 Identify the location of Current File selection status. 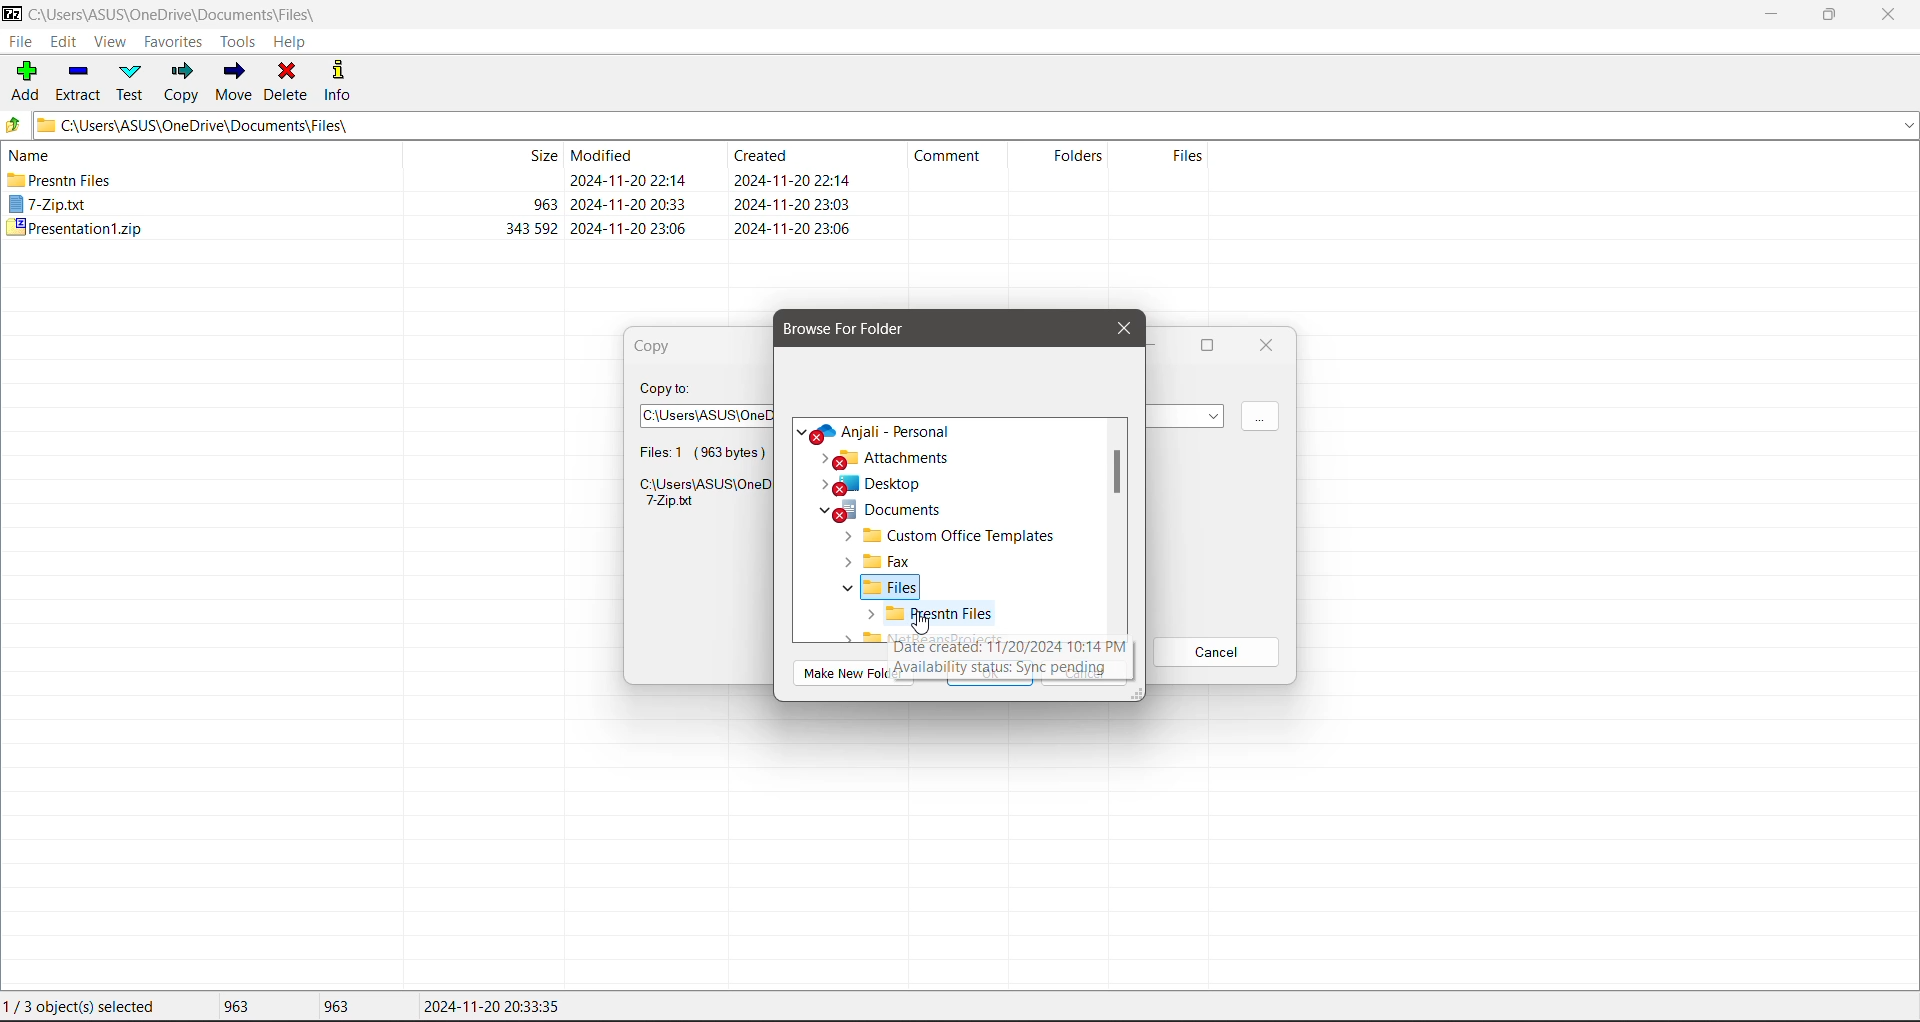
(84, 1007).